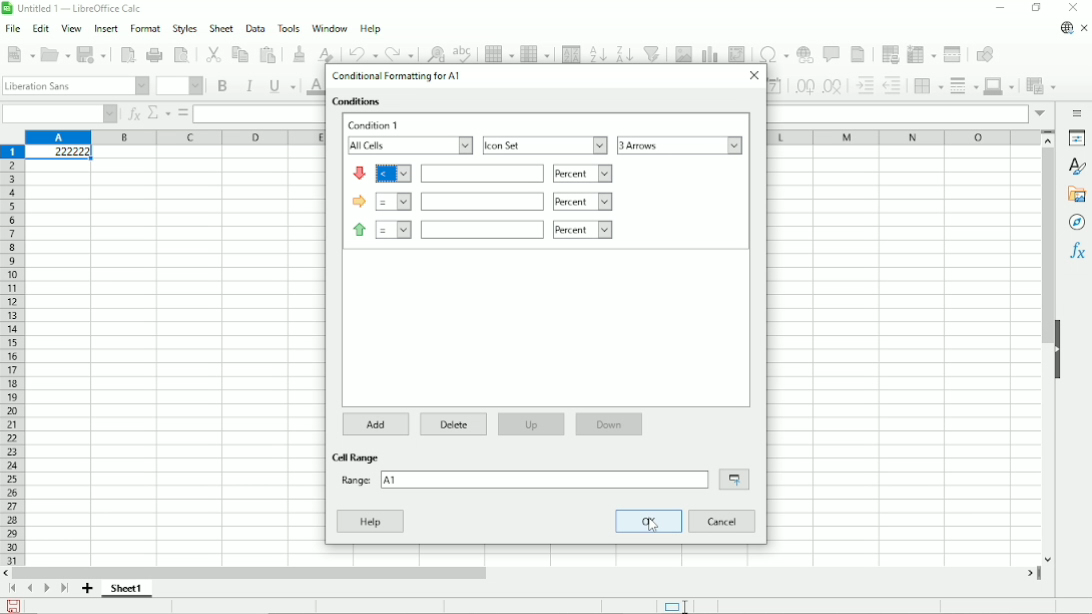 Image resolution: width=1092 pixels, height=614 pixels. What do you see at coordinates (709, 51) in the screenshot?
I see `Insert chart` at bounding box center [709, 51].